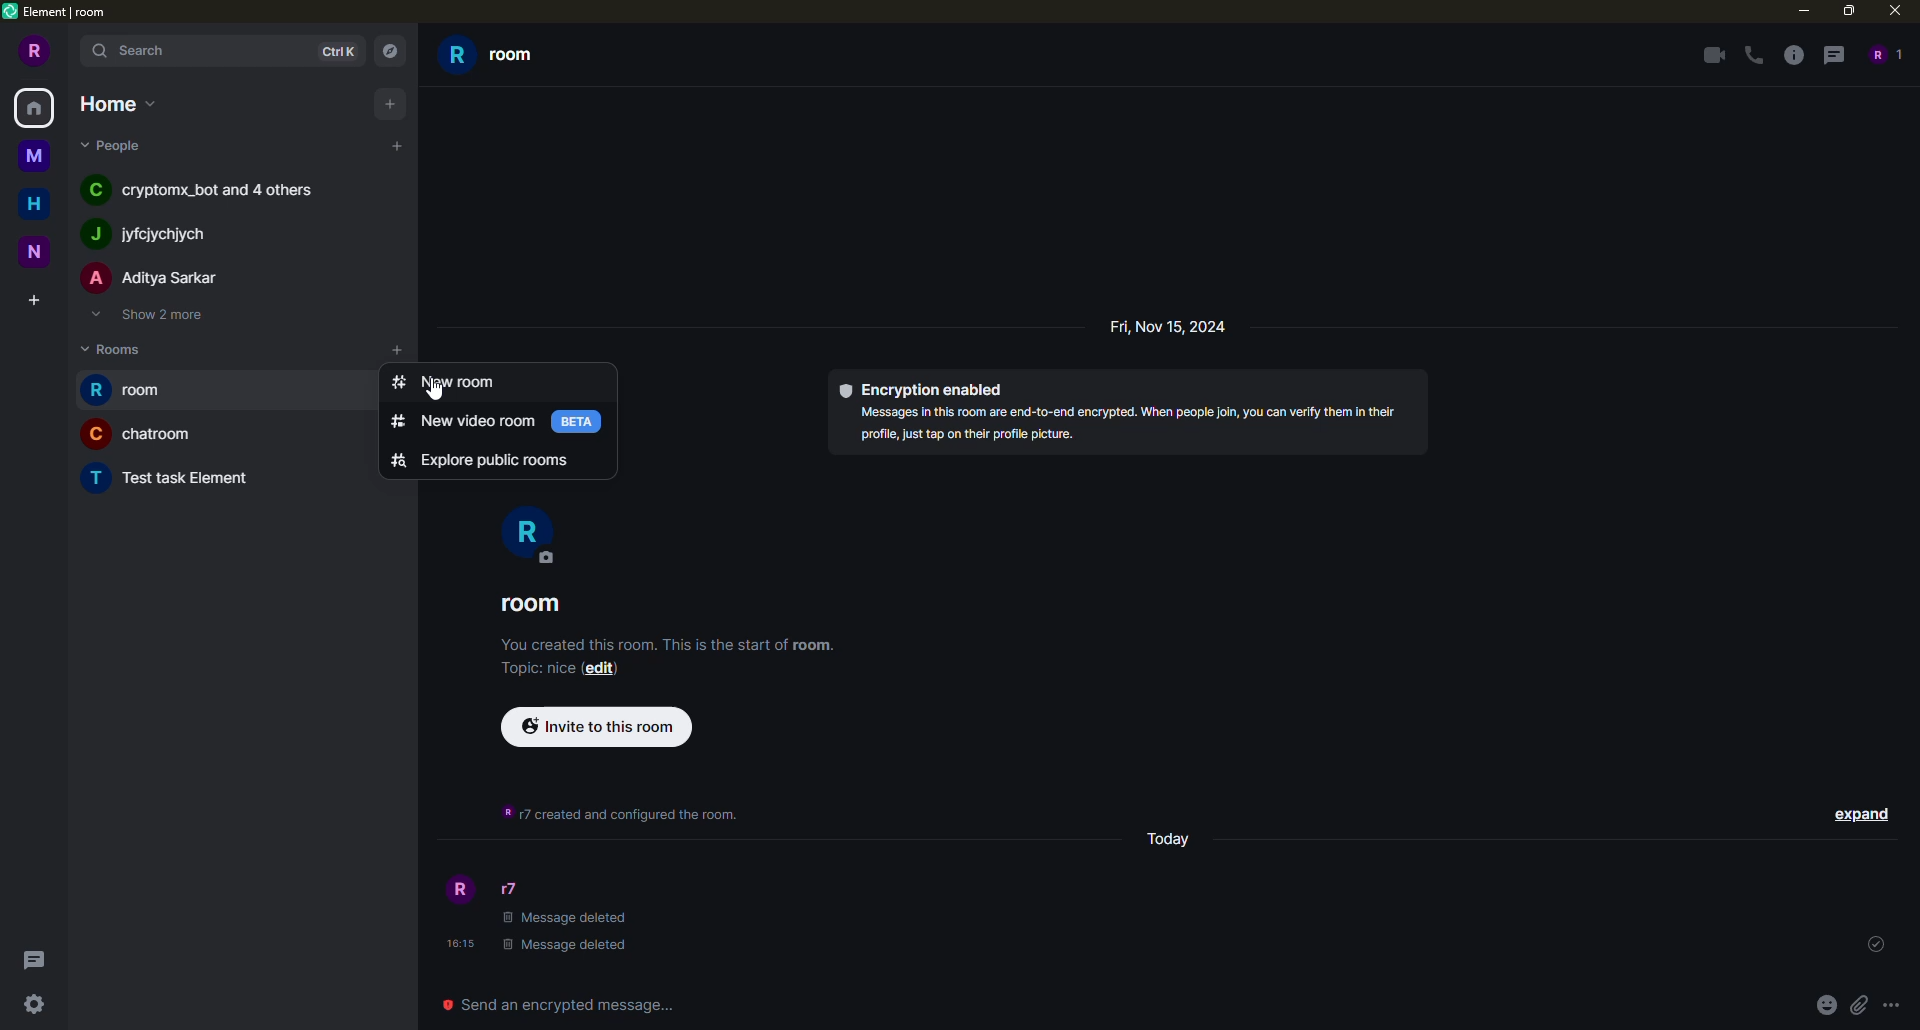 The width and height of the screenshot is (1920, 1030). I want to click on rooms, so click(112, 348).